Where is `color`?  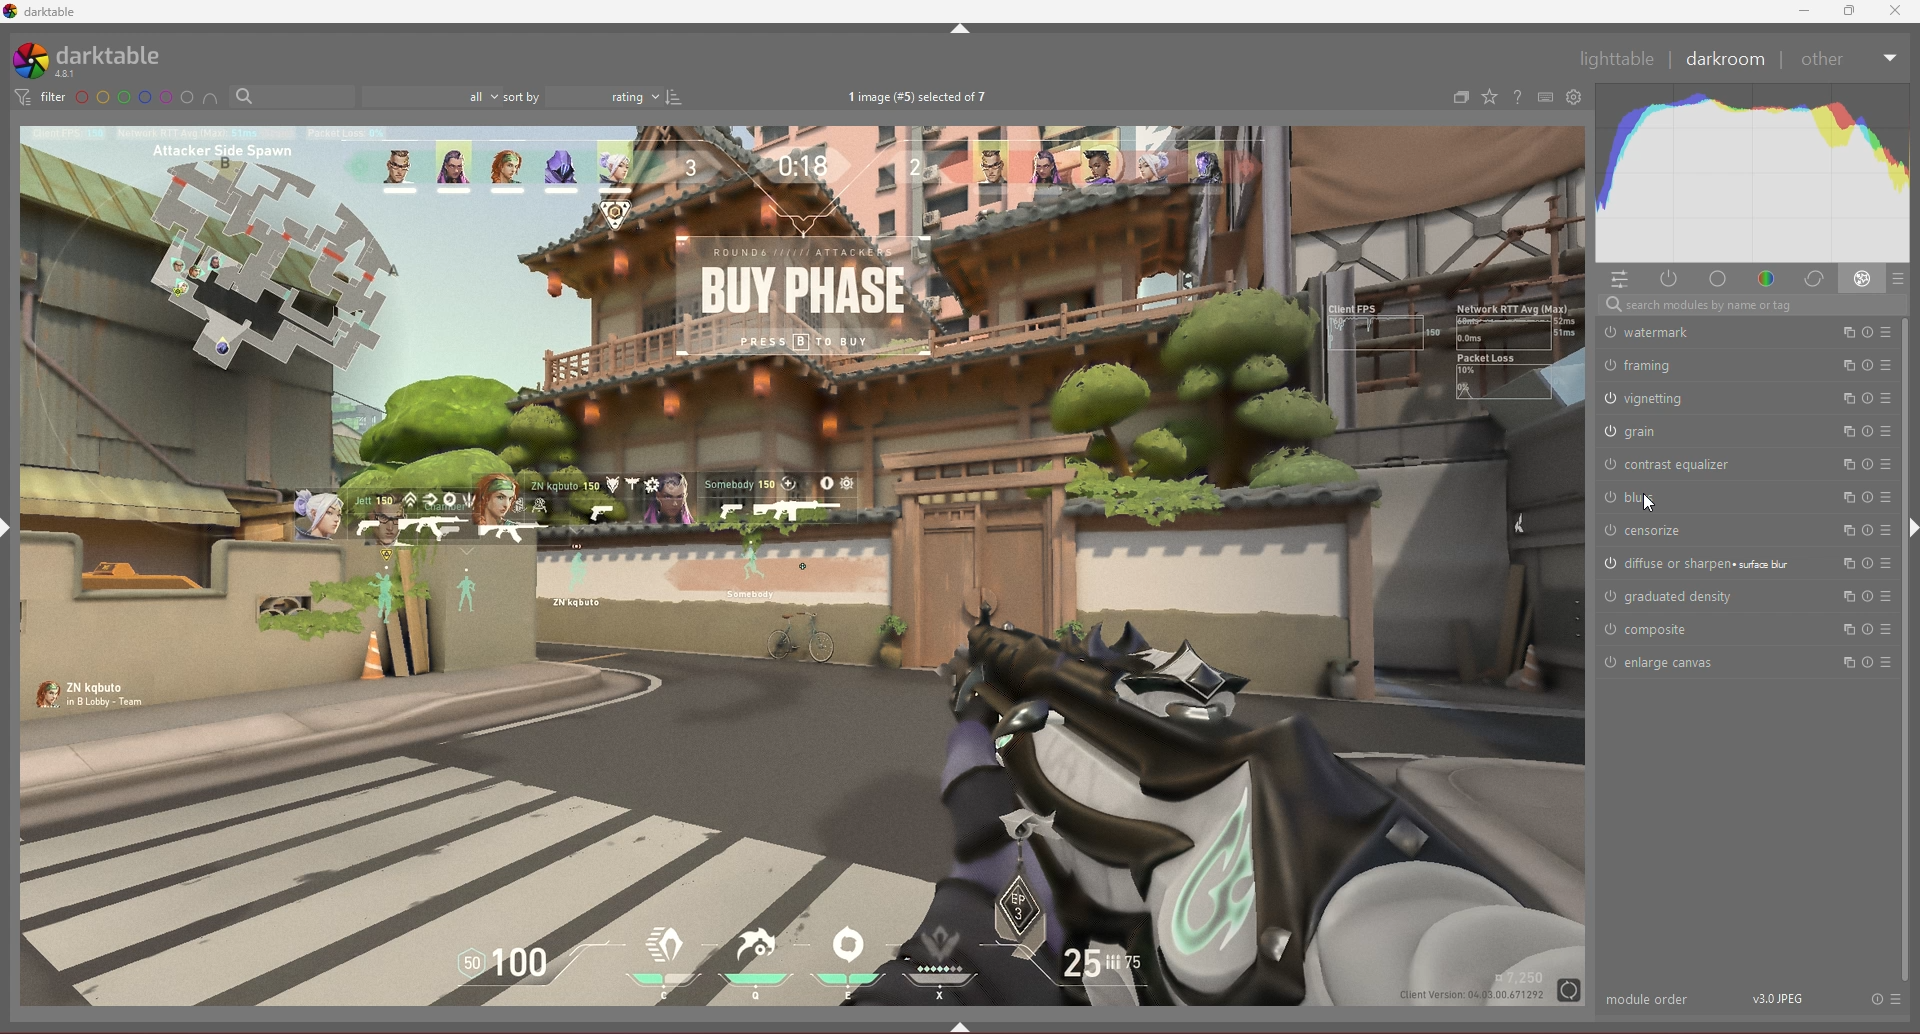 color is located at coordinates (1768, 279).